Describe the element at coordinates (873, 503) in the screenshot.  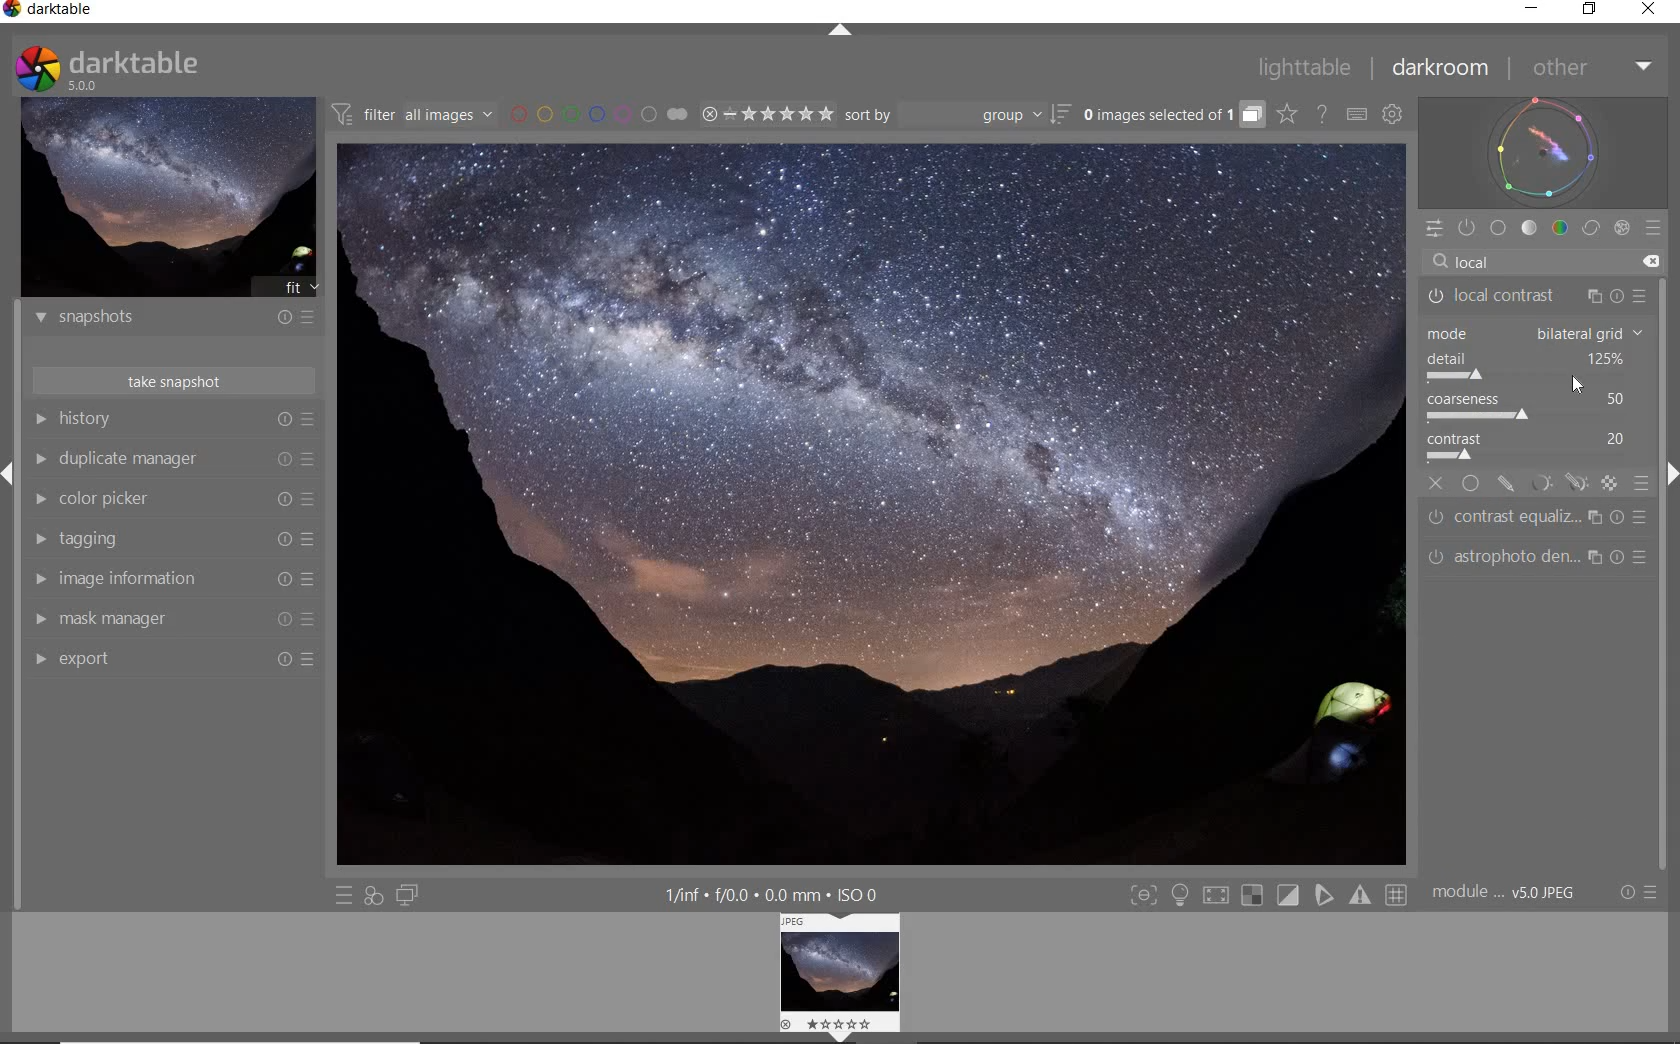
I see `SELECTED IMAGE` at that location.